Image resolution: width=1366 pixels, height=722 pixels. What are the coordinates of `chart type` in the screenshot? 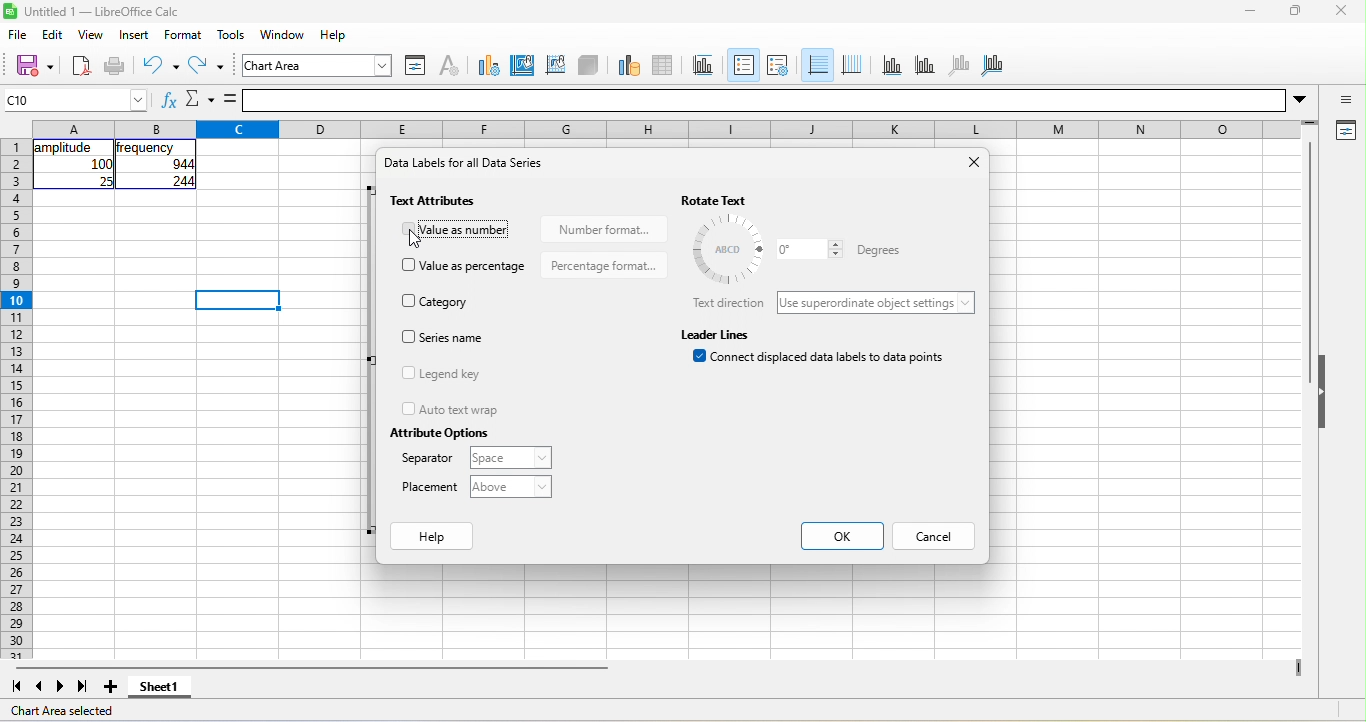 It's located at (485, 64).